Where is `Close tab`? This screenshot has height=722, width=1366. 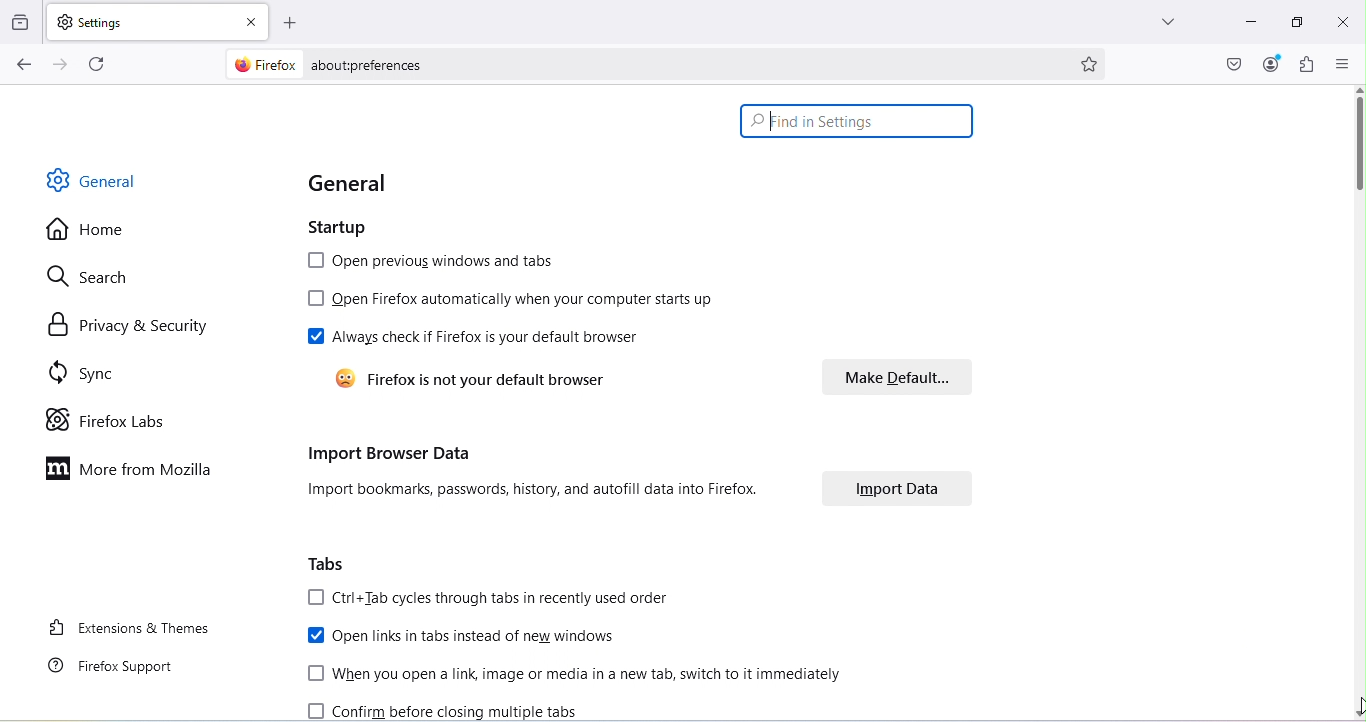
Close tab is located at coordinates (254, 23).